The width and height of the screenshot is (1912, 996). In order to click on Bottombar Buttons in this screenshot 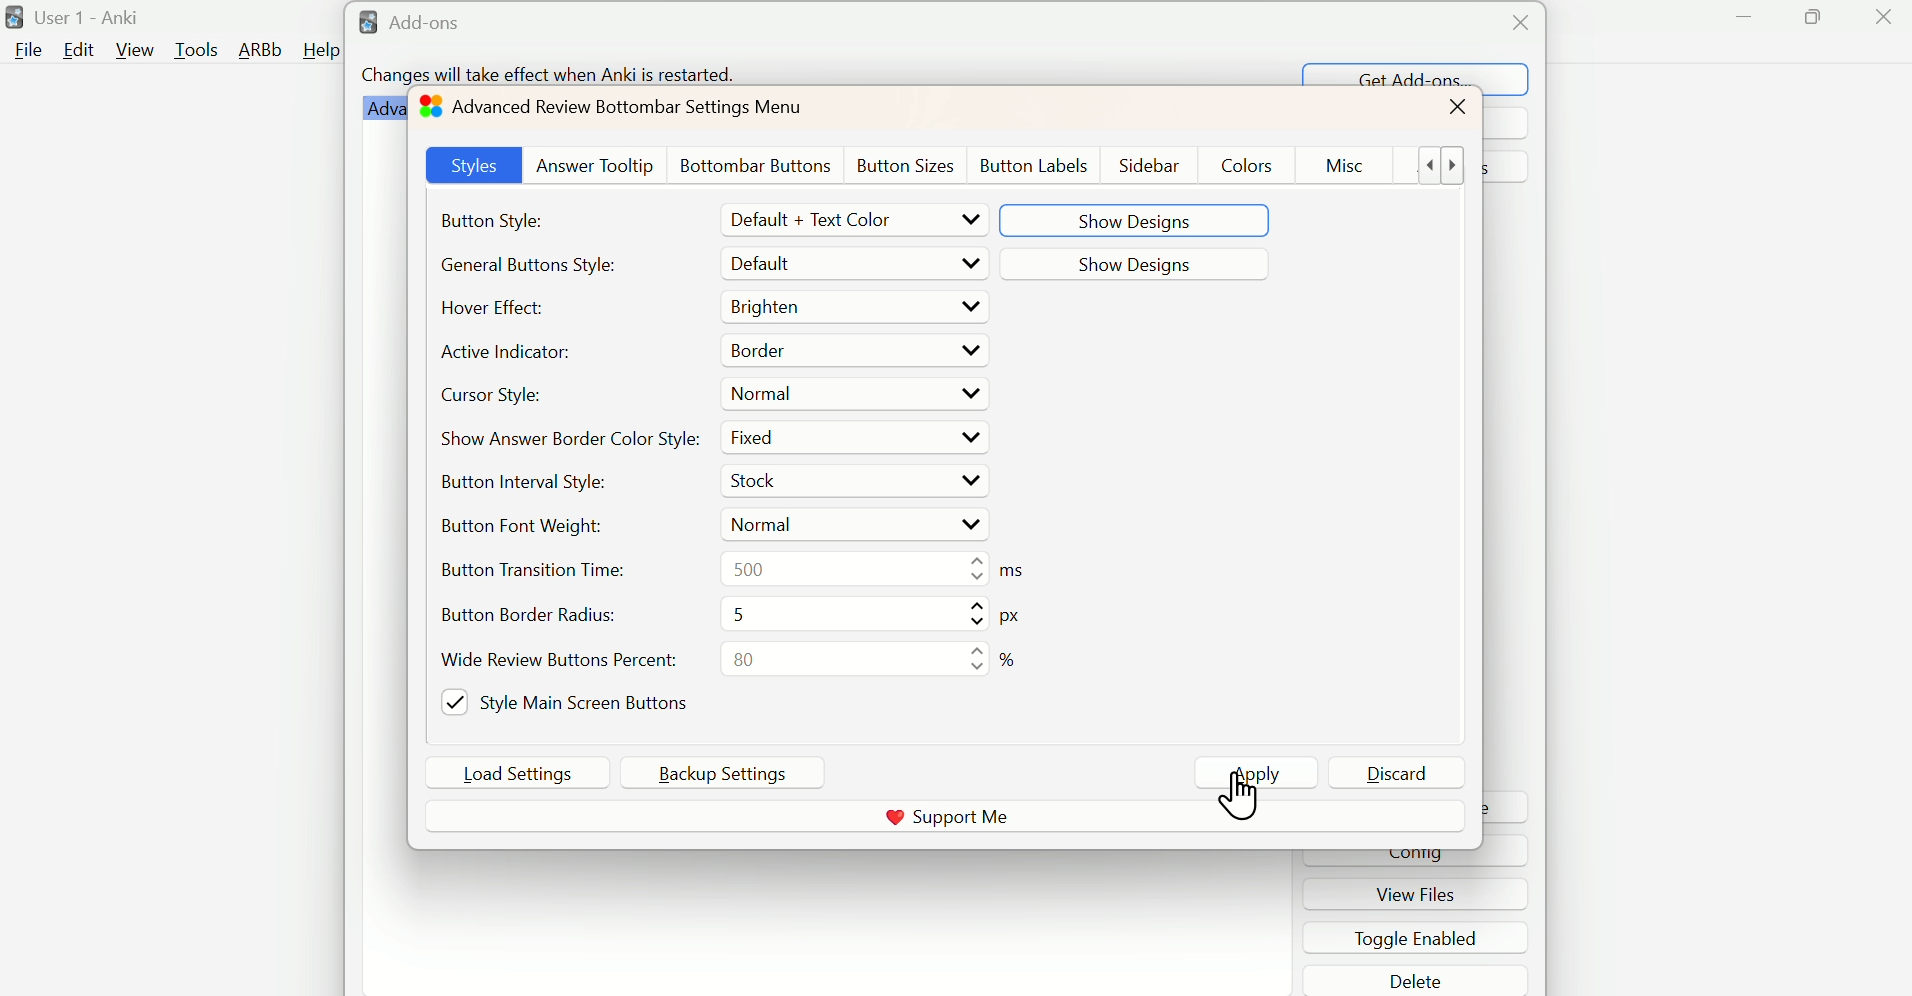, I will do `click(759, 166)`.